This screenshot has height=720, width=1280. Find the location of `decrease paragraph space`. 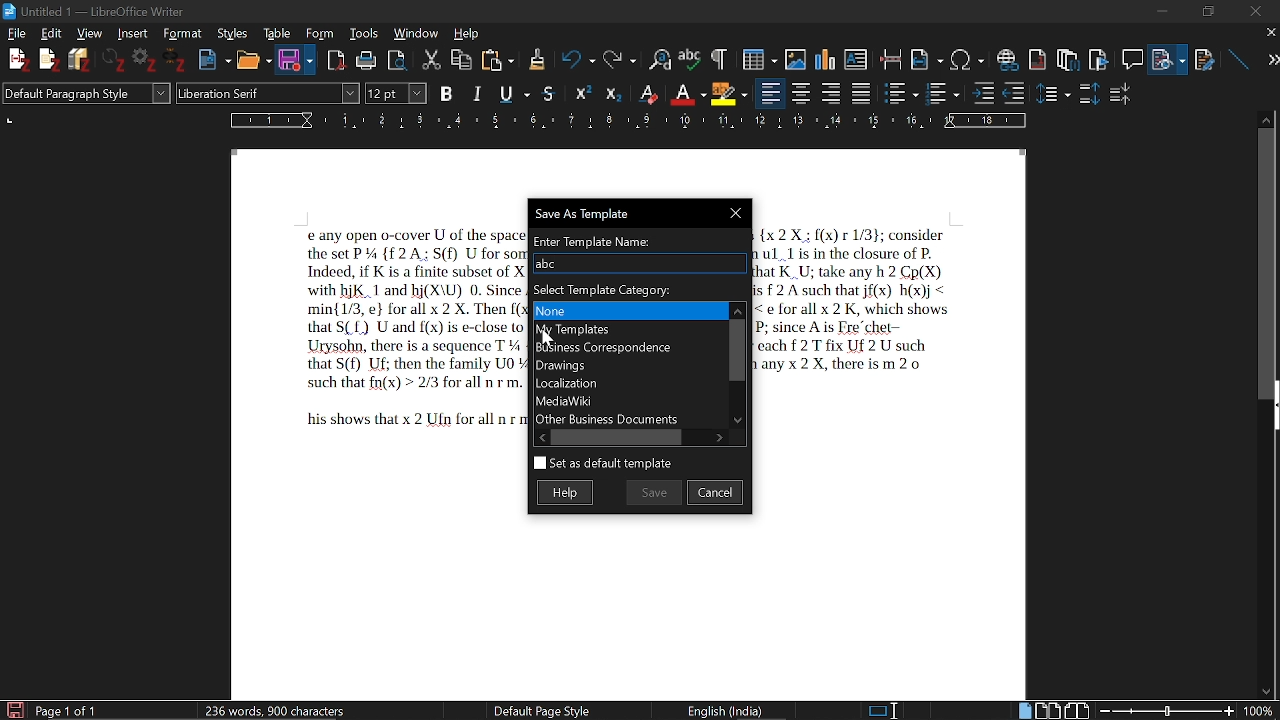

decrease paragraph space is located at coordinates (1121, 97).